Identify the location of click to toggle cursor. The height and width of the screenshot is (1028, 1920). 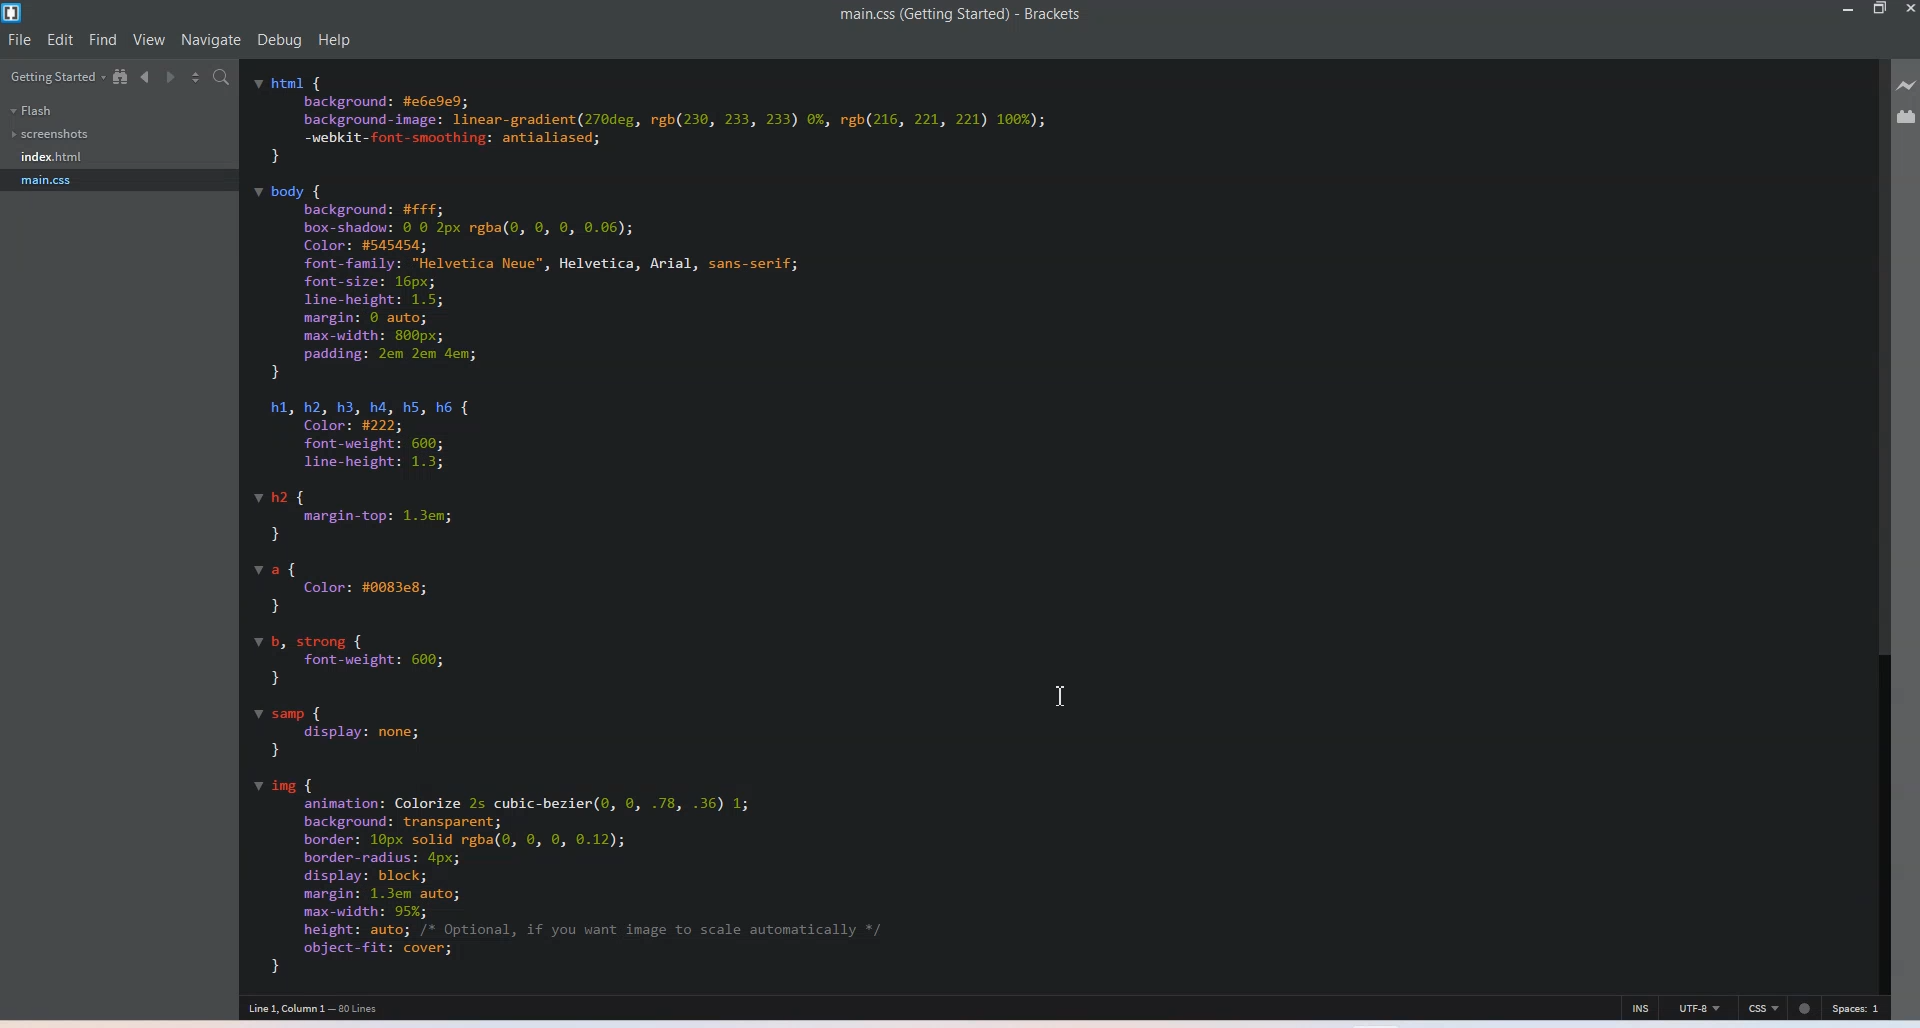
(1640, 1008).